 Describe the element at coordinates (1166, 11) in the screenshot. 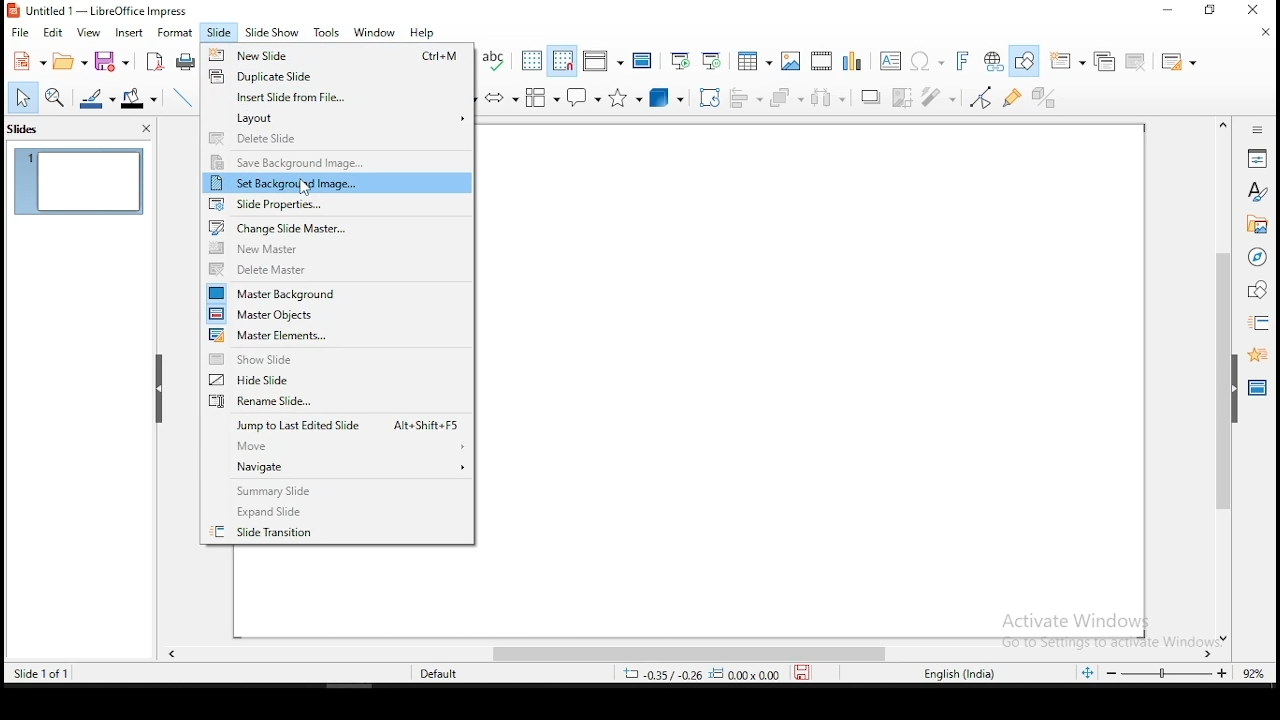

I see `minimize` at that location.